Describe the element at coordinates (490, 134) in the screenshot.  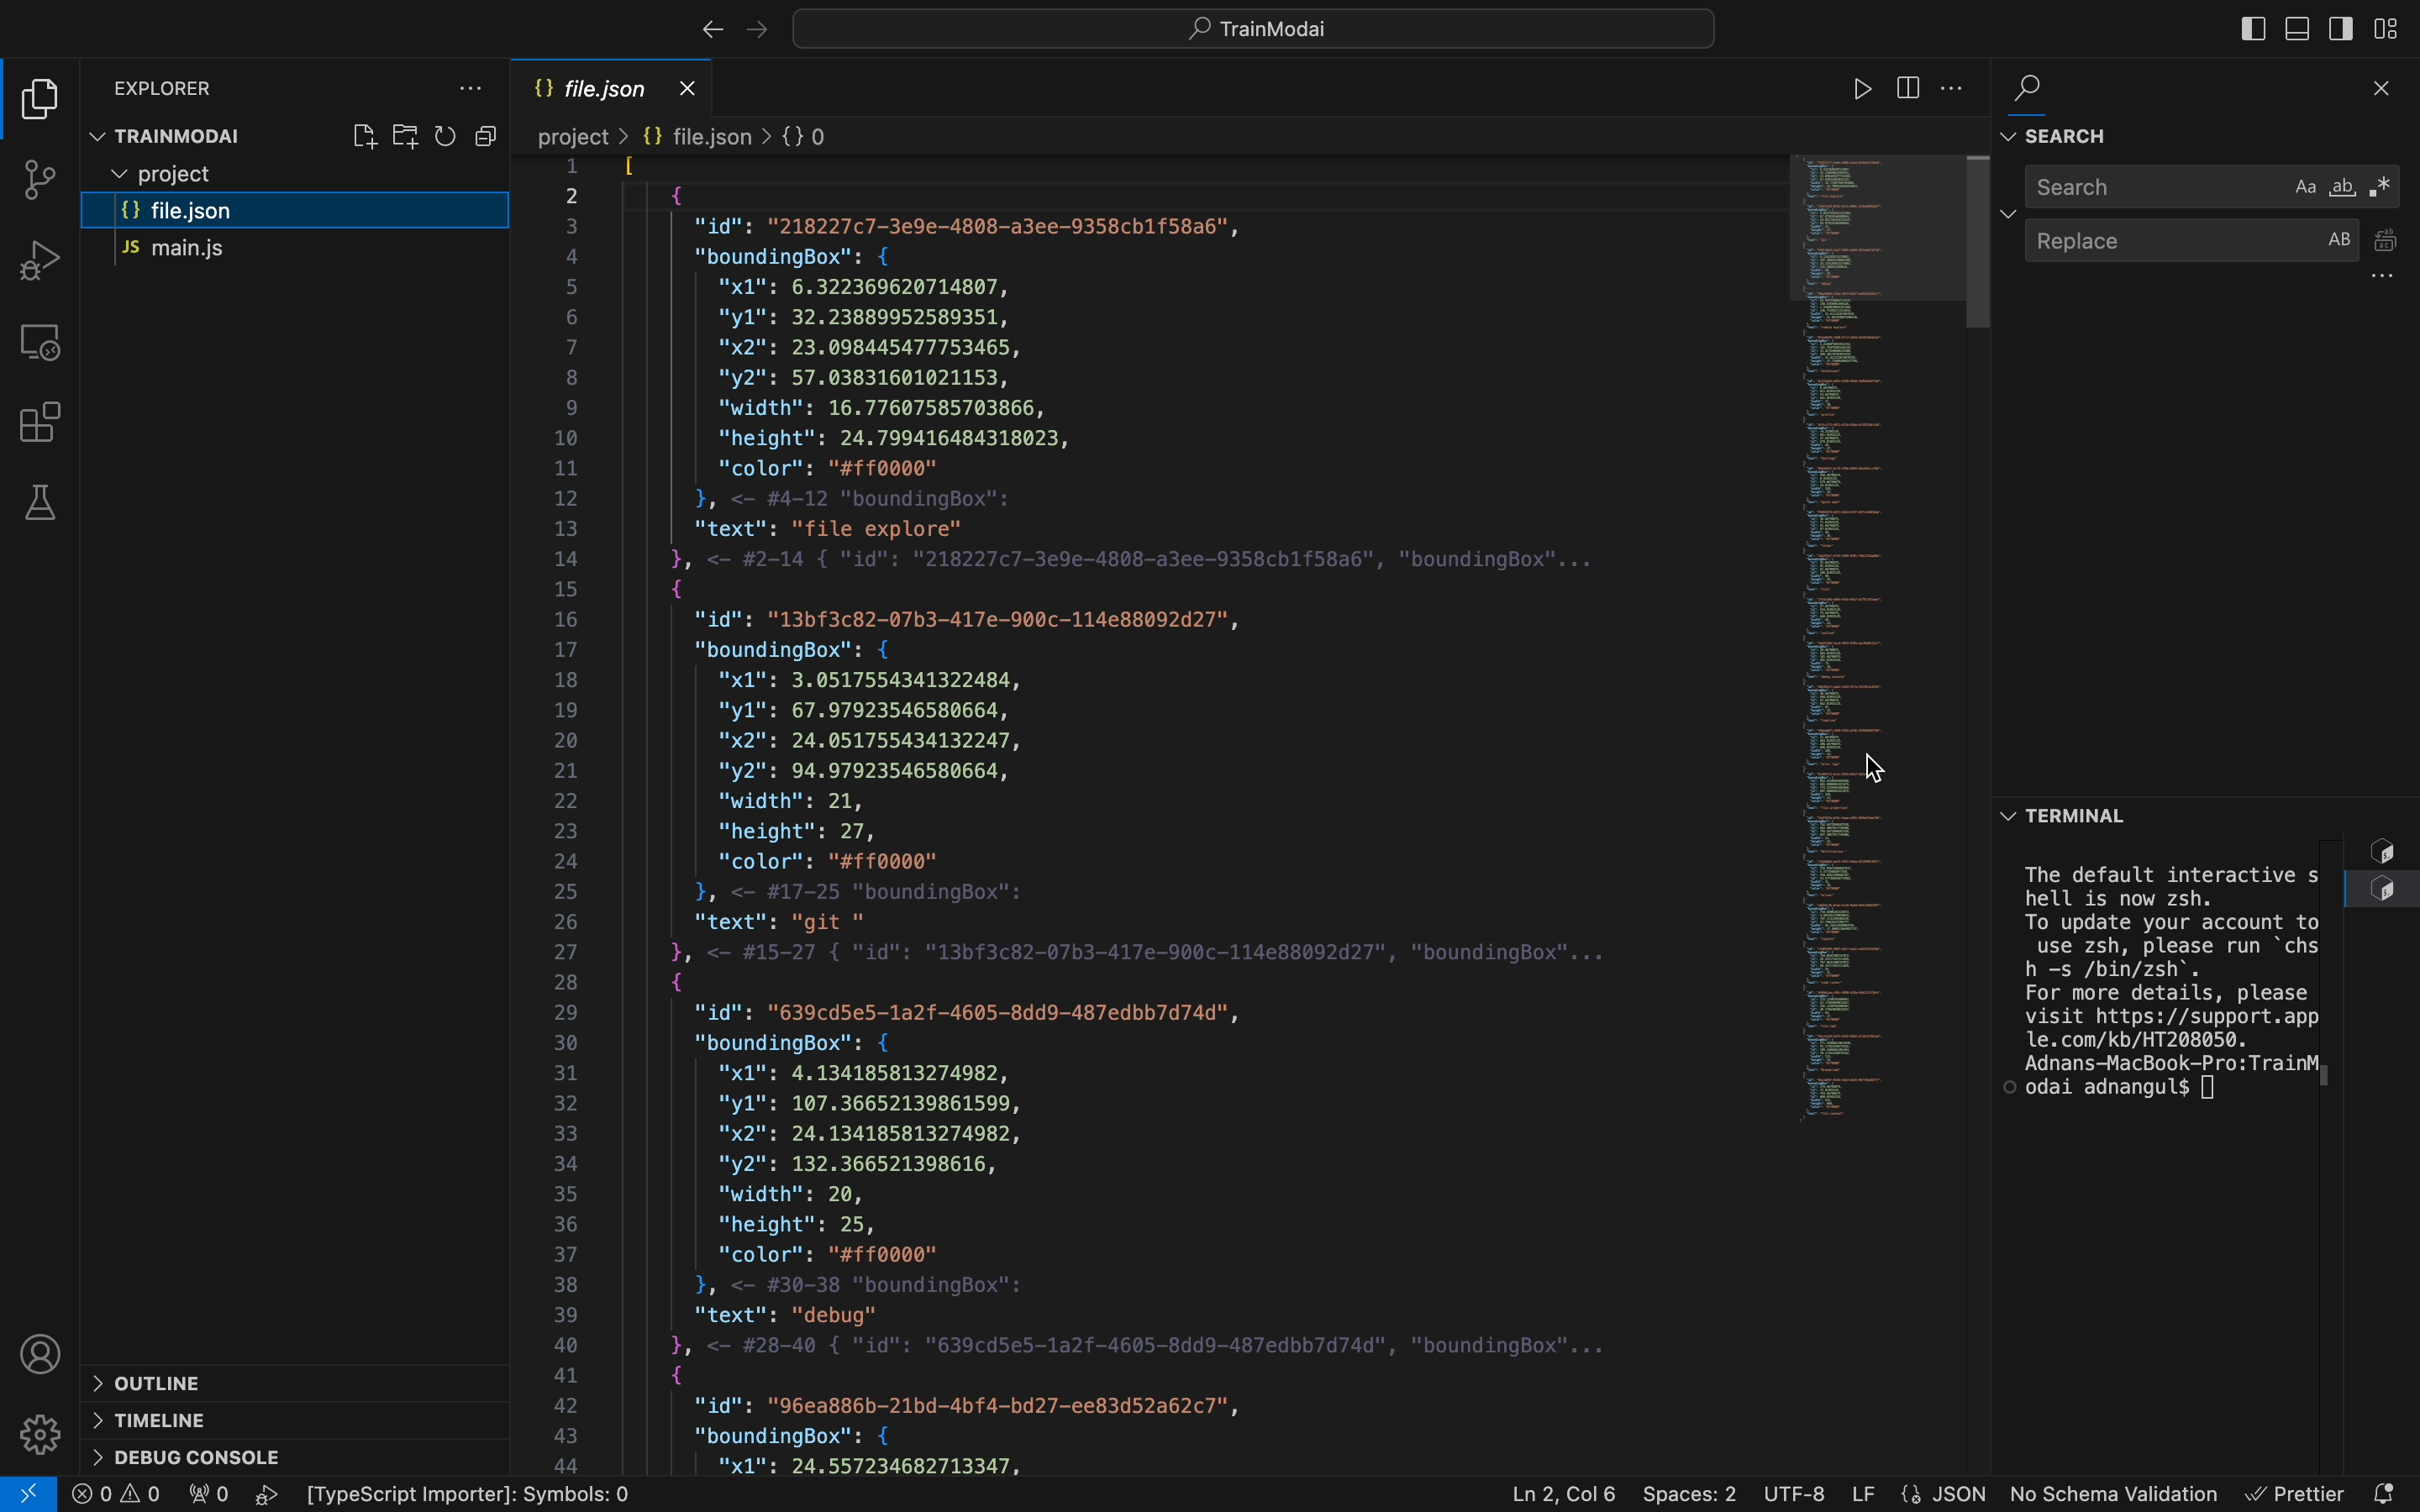
I see `` at that location.